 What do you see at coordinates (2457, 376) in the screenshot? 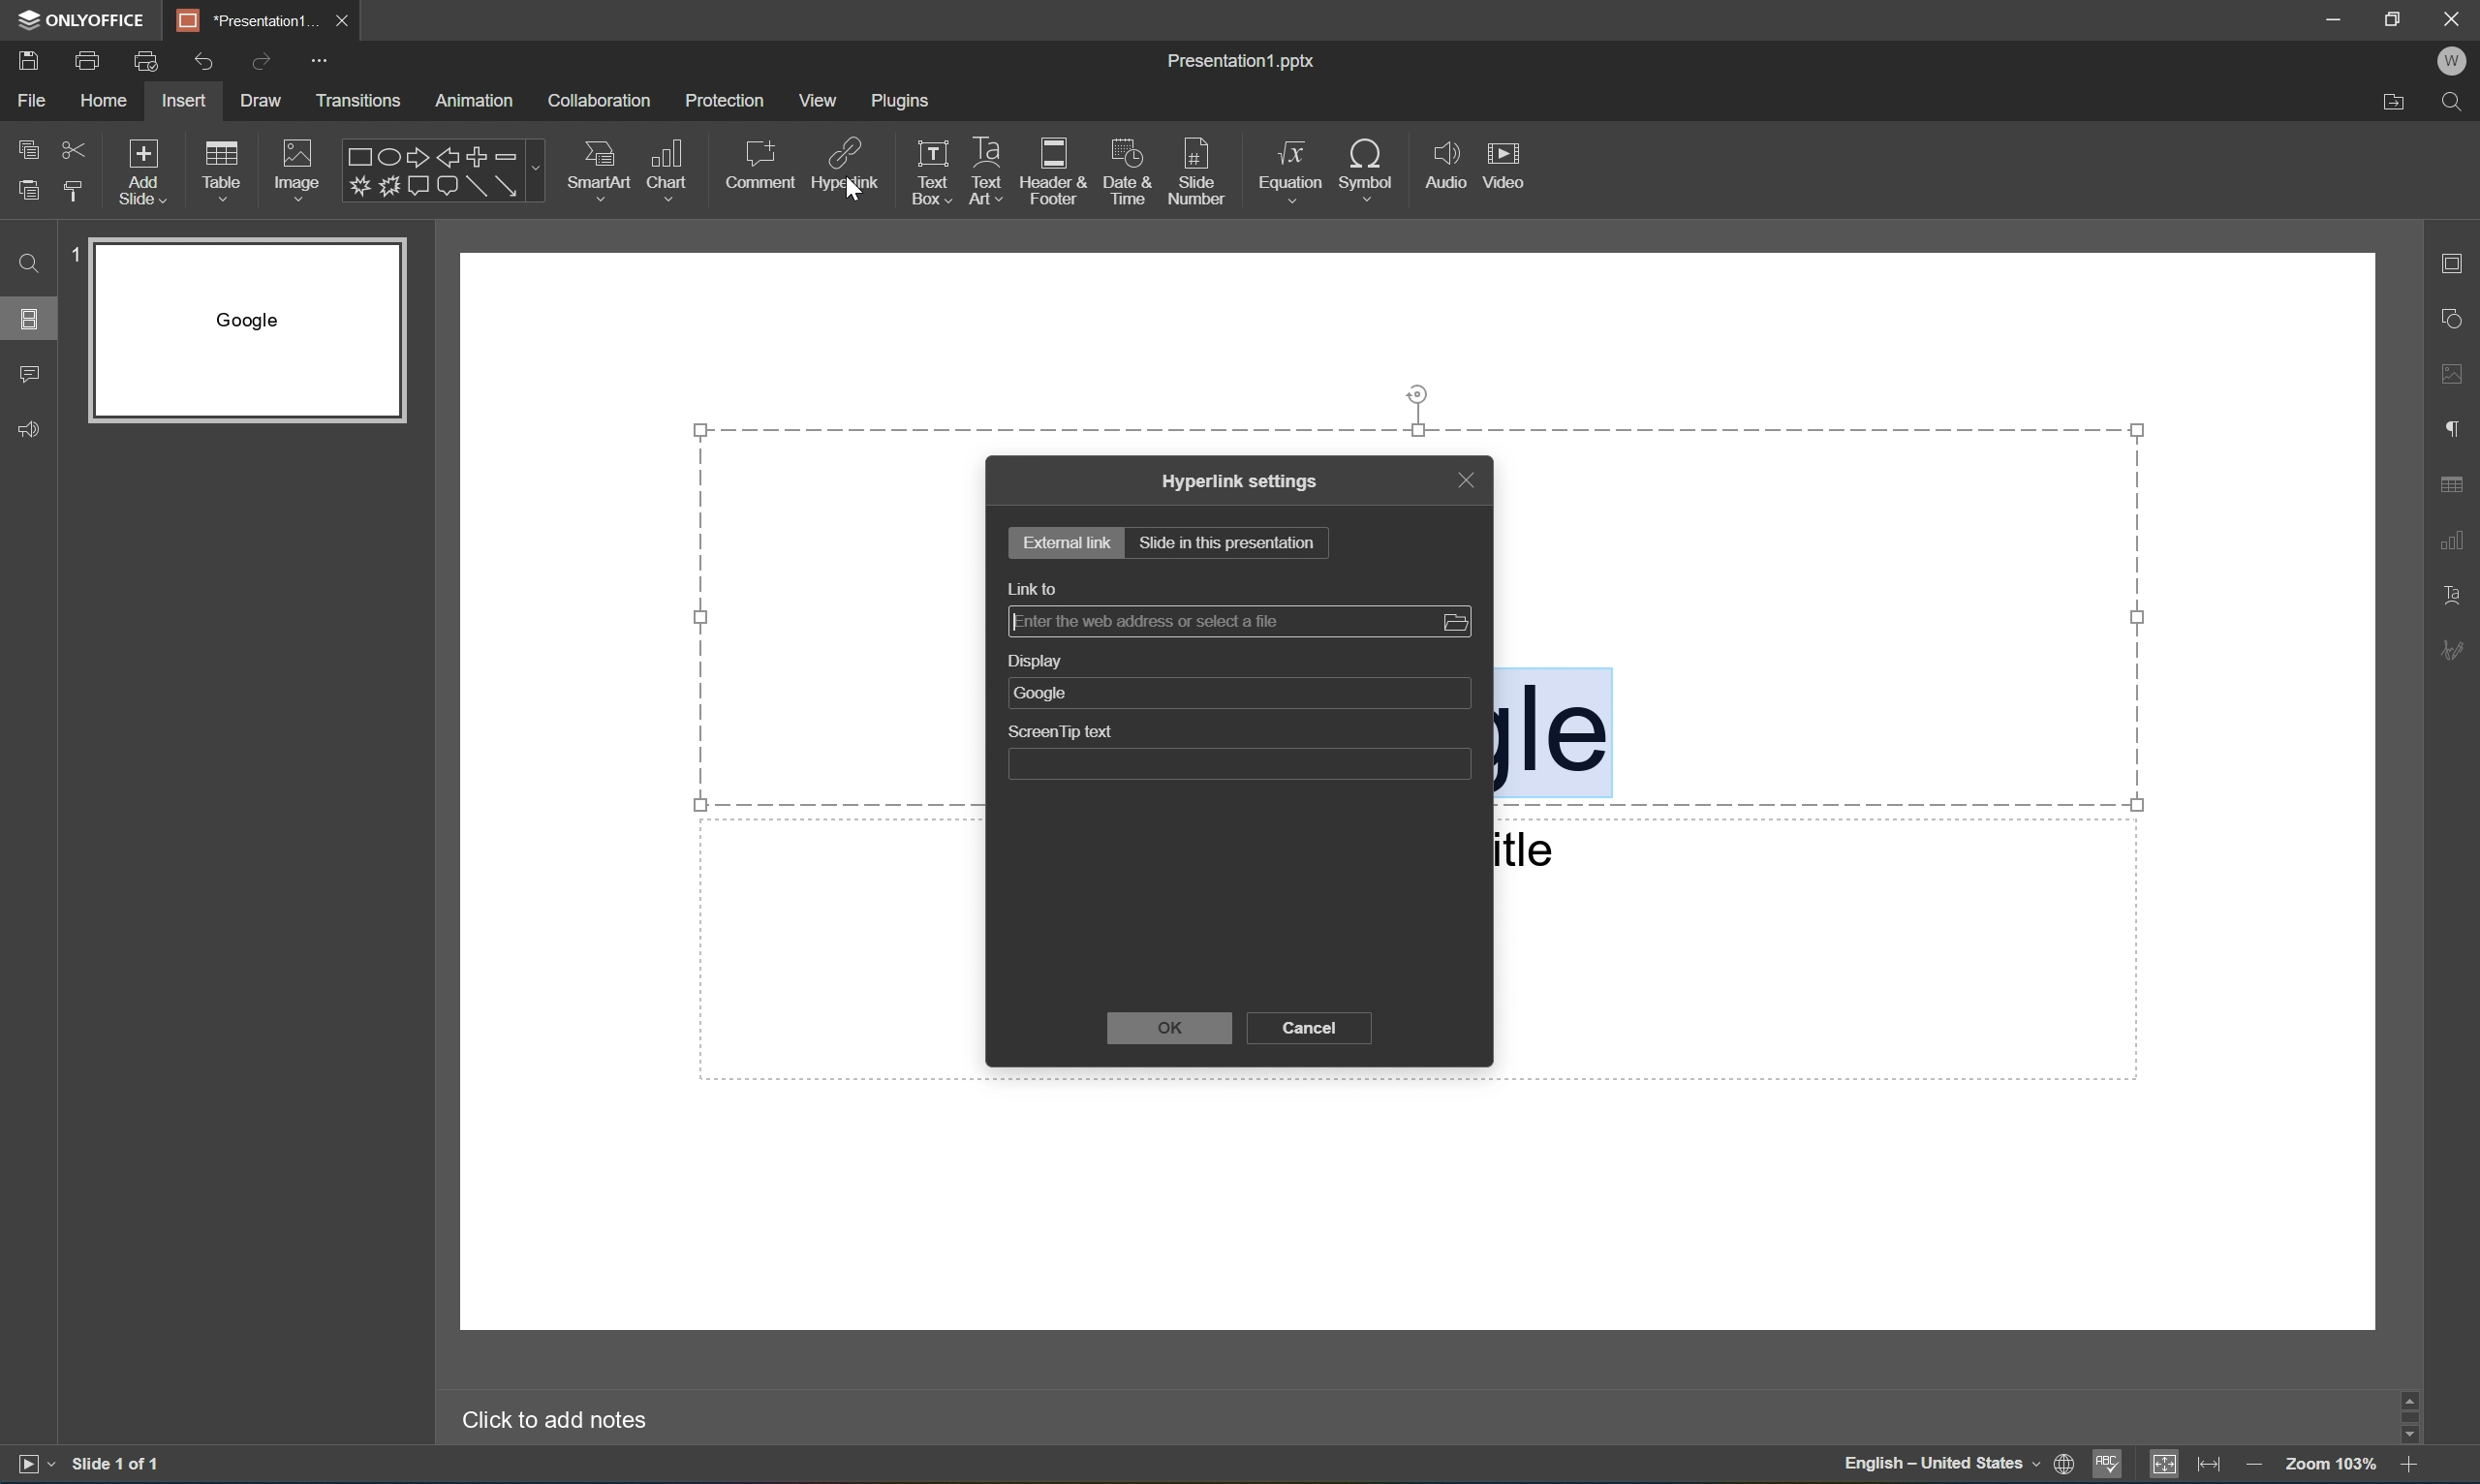
I see `Image settings` at bounding box center [2457, 376].